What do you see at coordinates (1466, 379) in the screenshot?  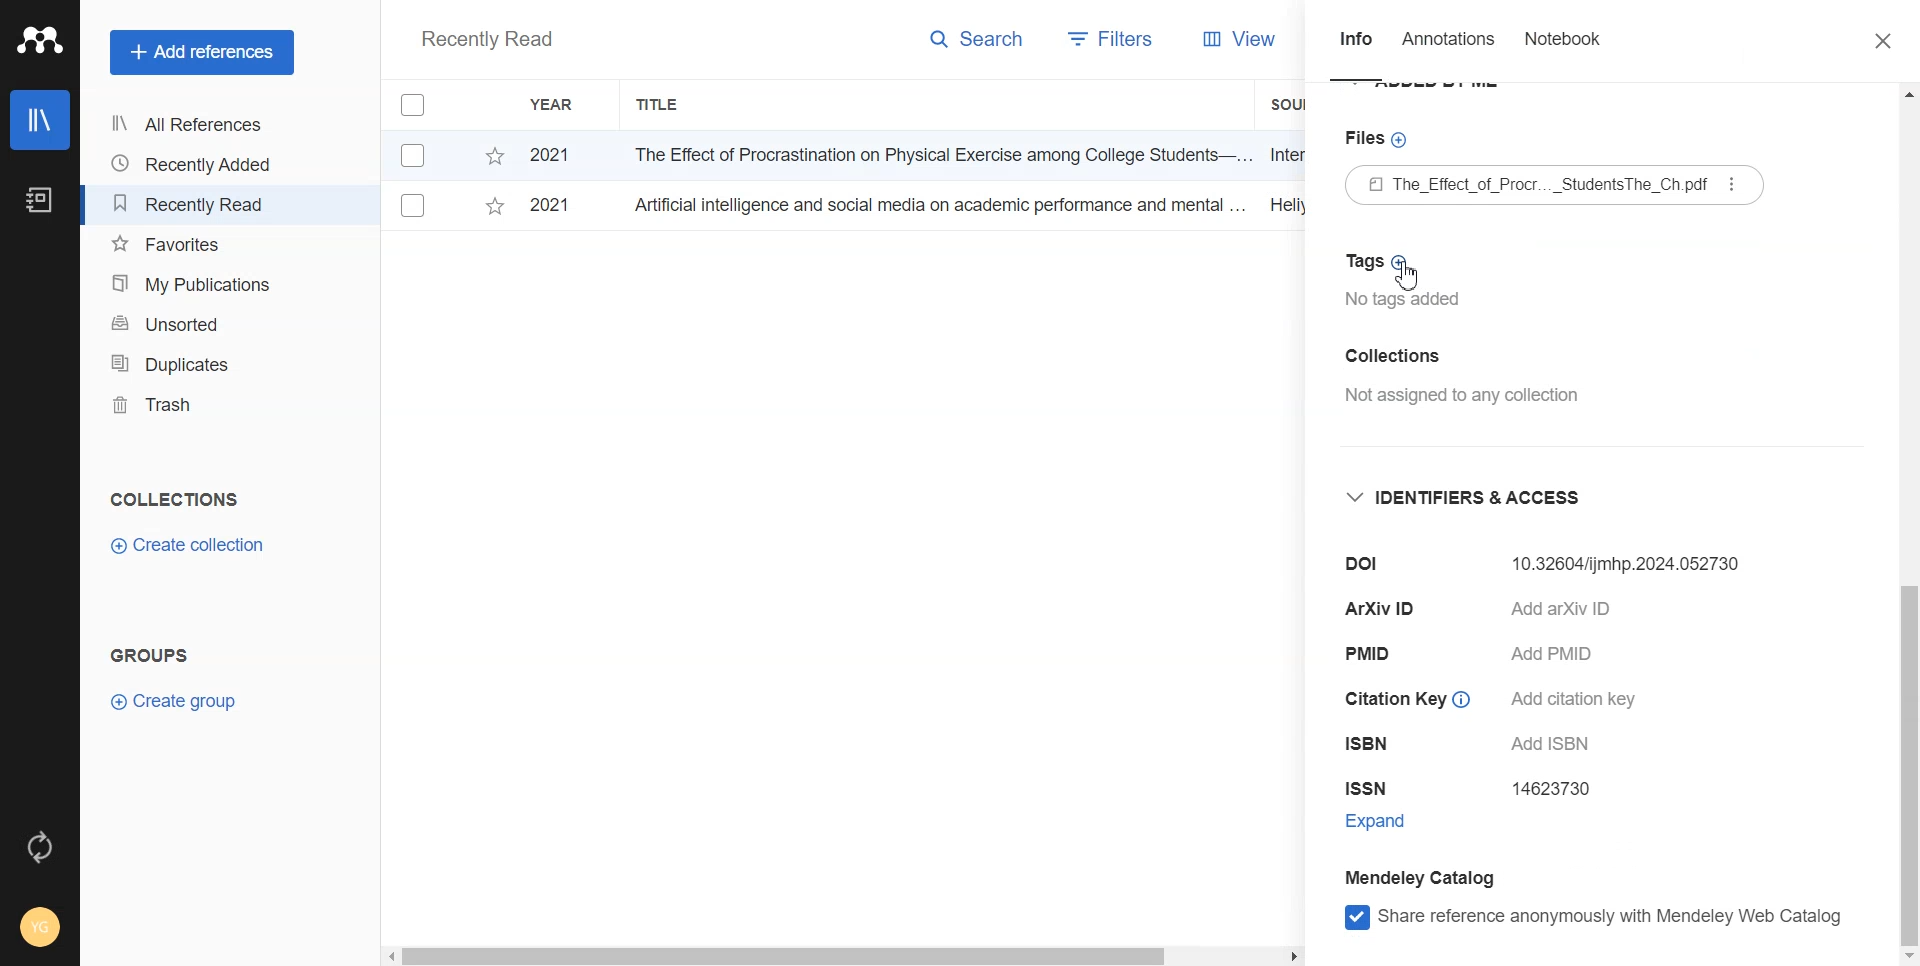 I see `Collection  Not assigned to any collection` at bounding box center [1466, 379].